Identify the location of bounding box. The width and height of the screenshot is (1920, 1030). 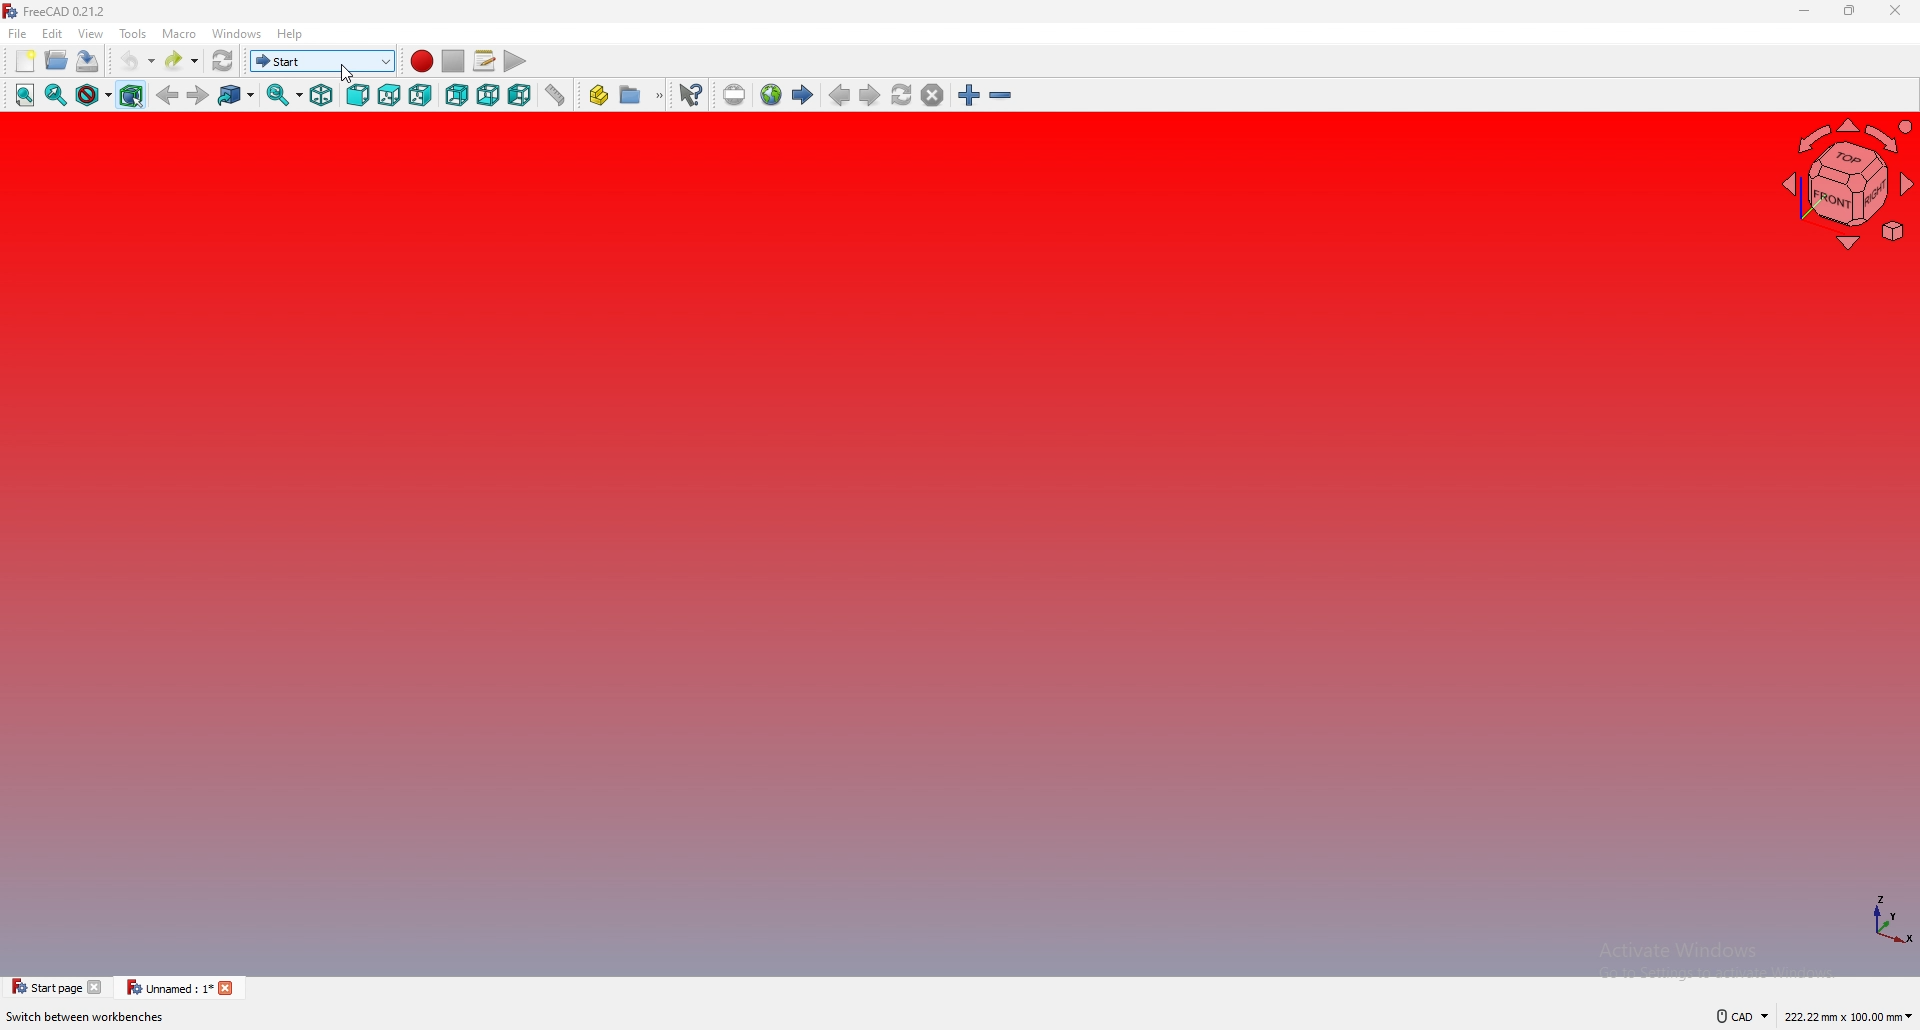
(132, 95).